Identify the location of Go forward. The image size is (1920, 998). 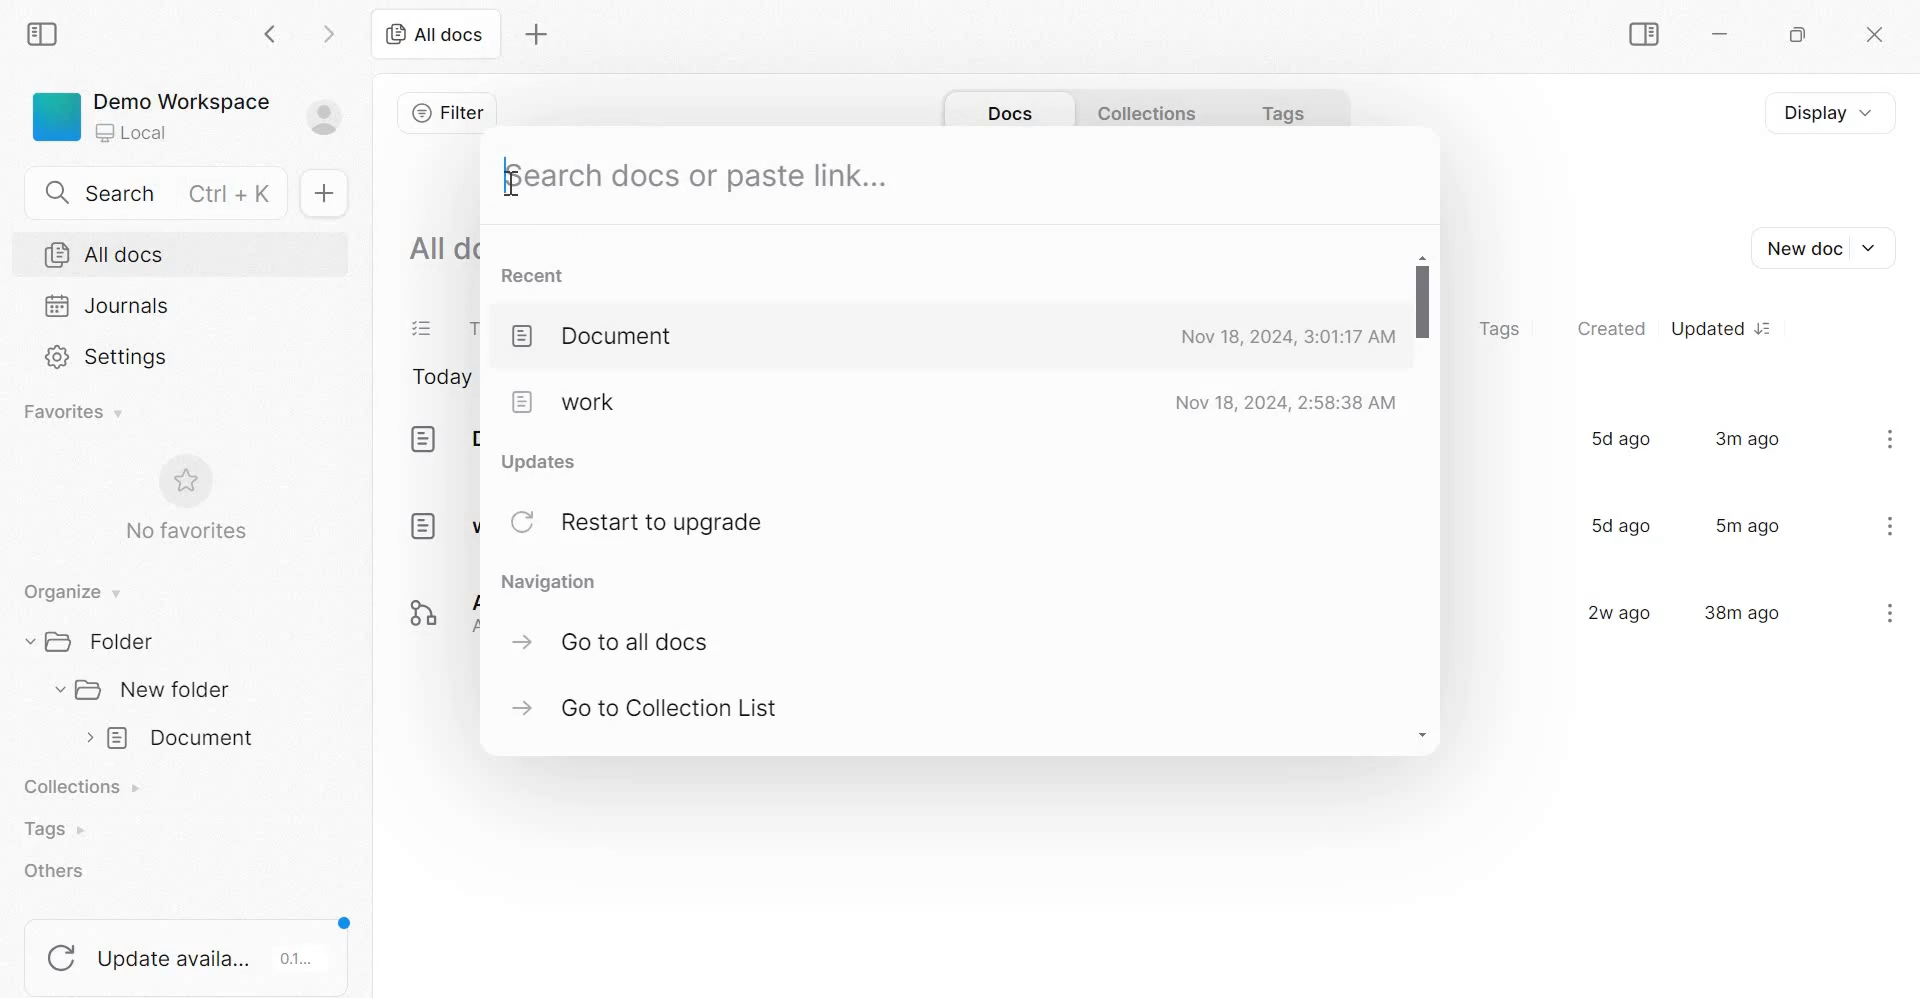
(329, 32).